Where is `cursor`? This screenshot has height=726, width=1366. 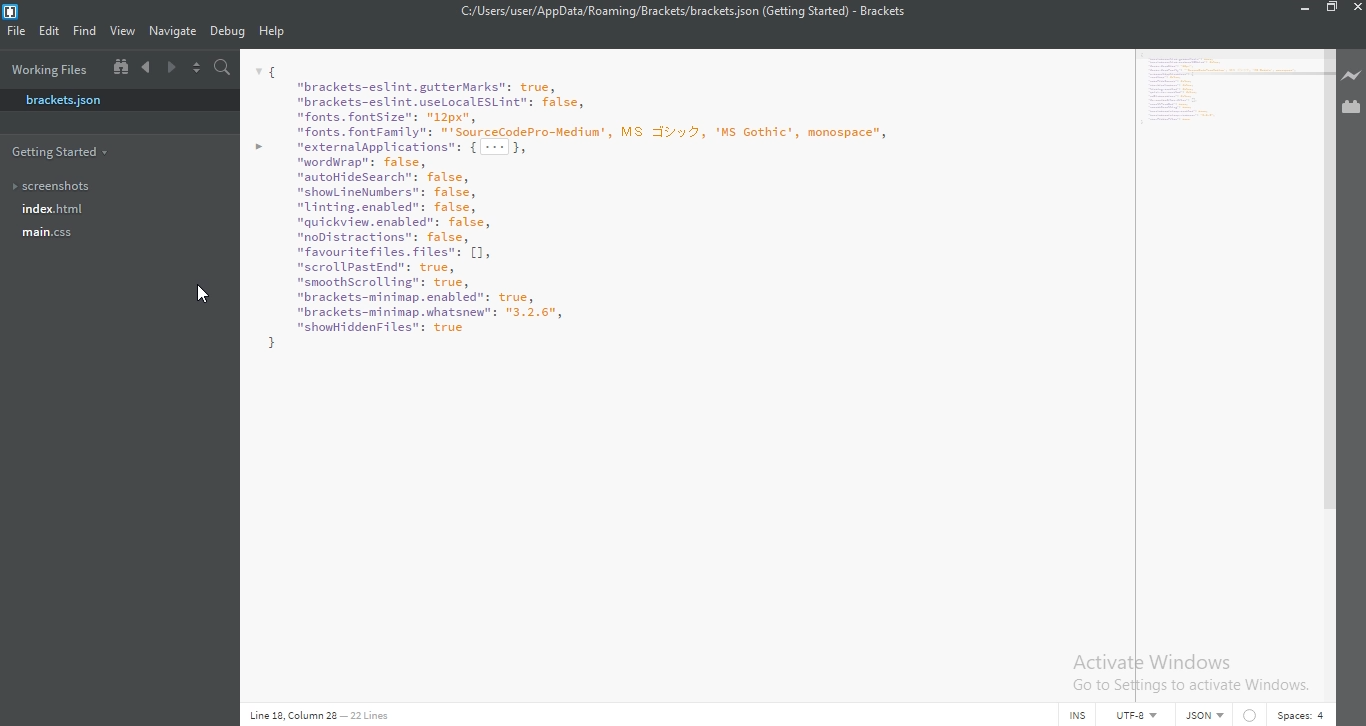 cursor is located at coordinates (201, 295).